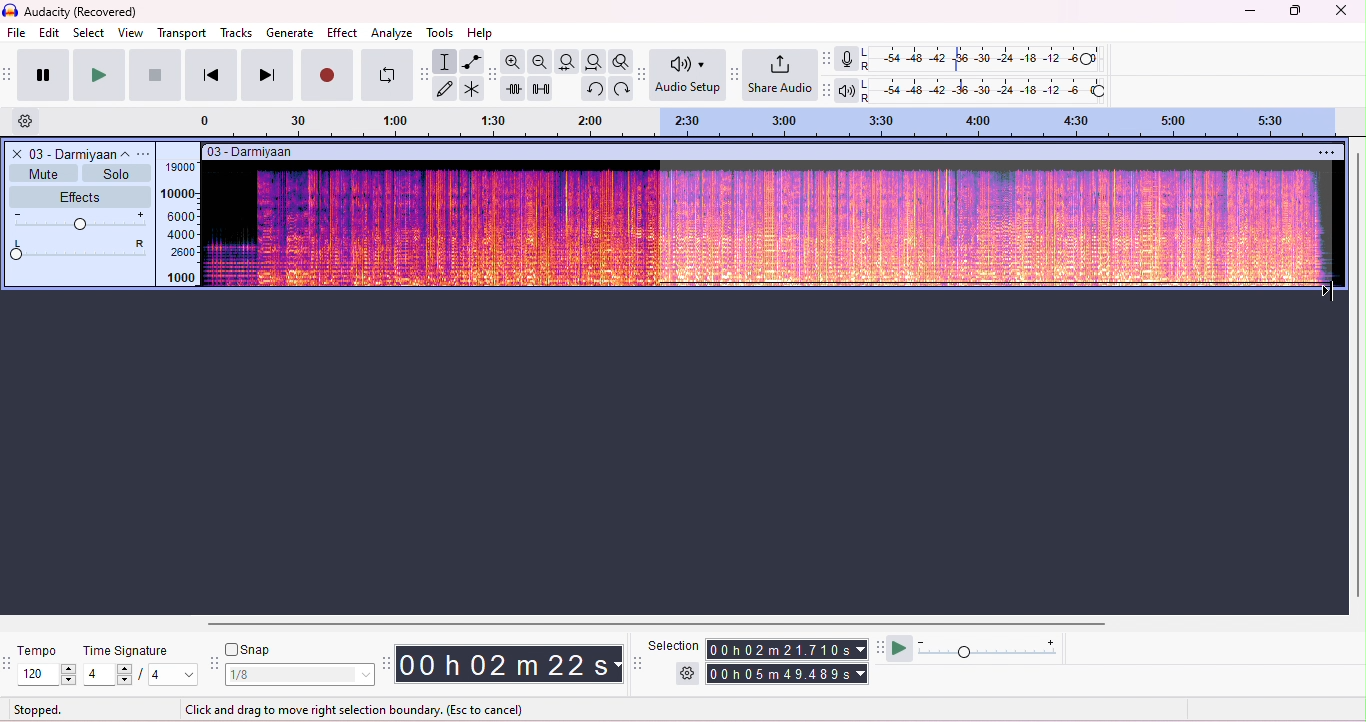  What do you see at coordinates (328, 76) in the screenshot?
I see `record` at bounding box center [328, 76].